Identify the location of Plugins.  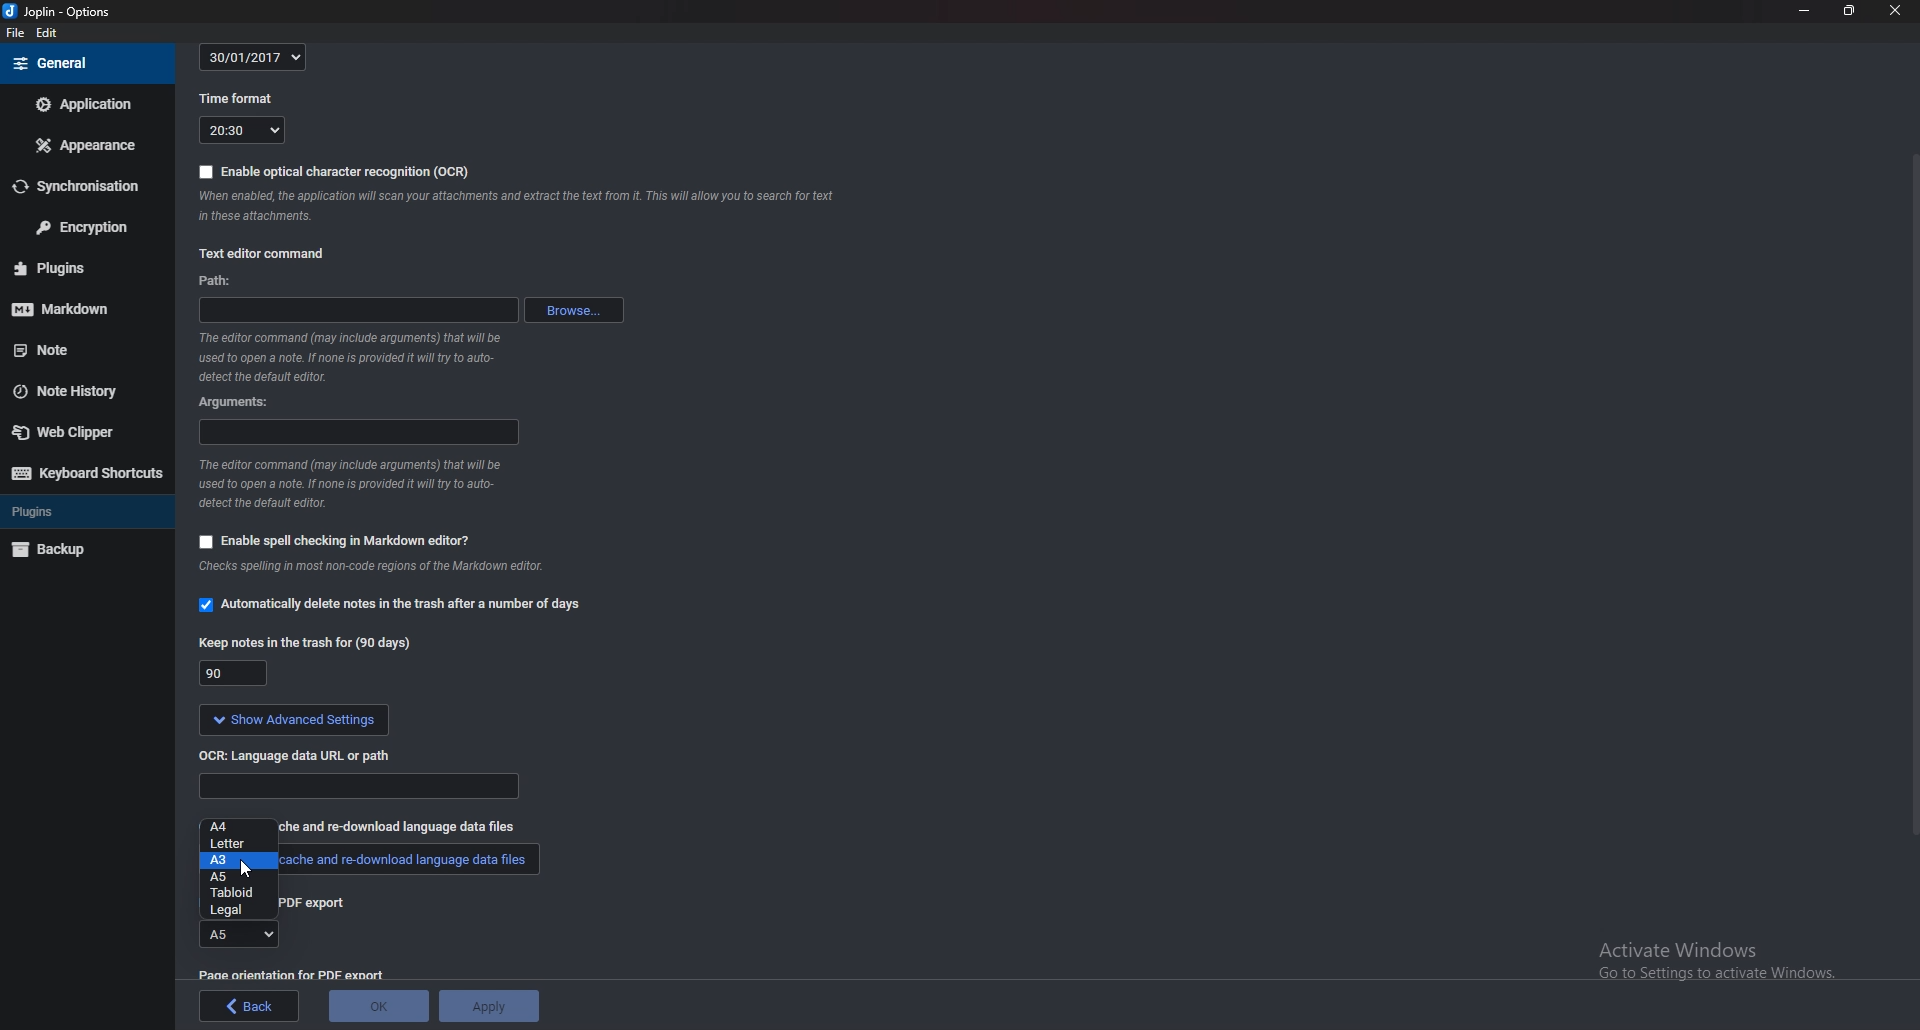
(70, 269).